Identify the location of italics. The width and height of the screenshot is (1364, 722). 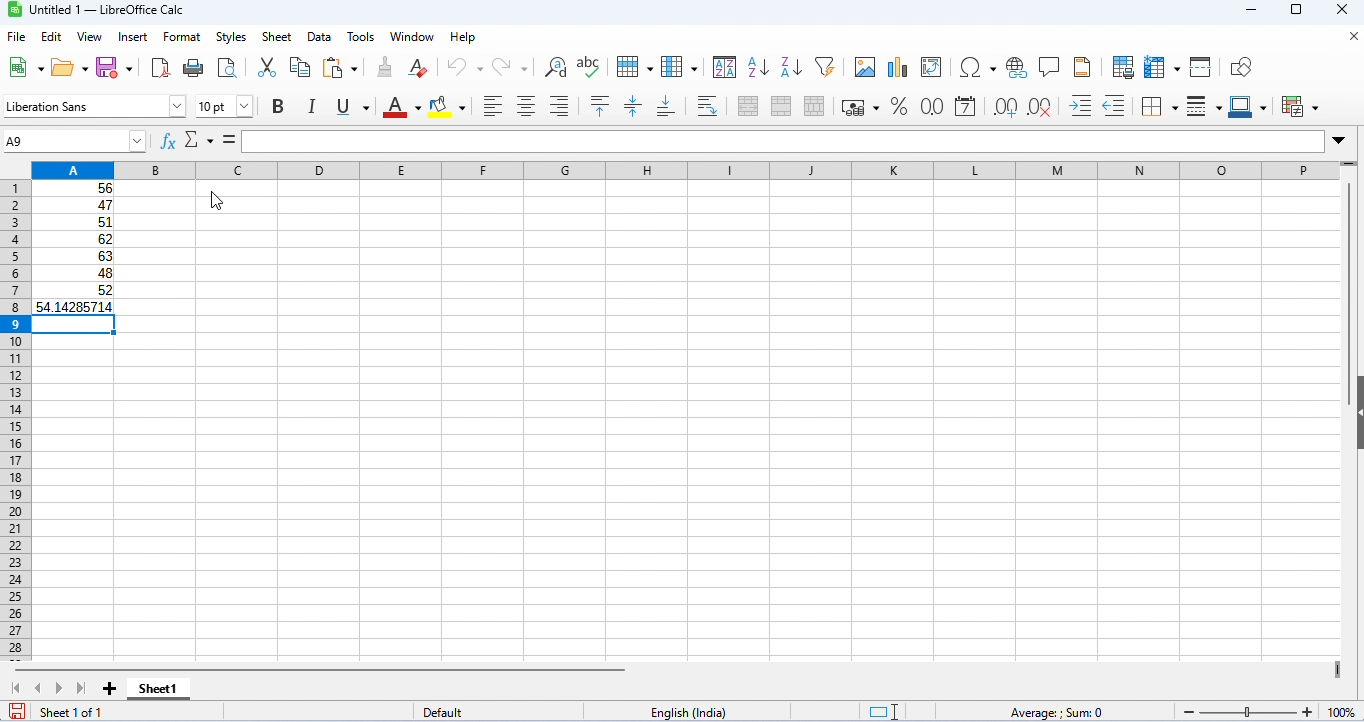
(310, 106).